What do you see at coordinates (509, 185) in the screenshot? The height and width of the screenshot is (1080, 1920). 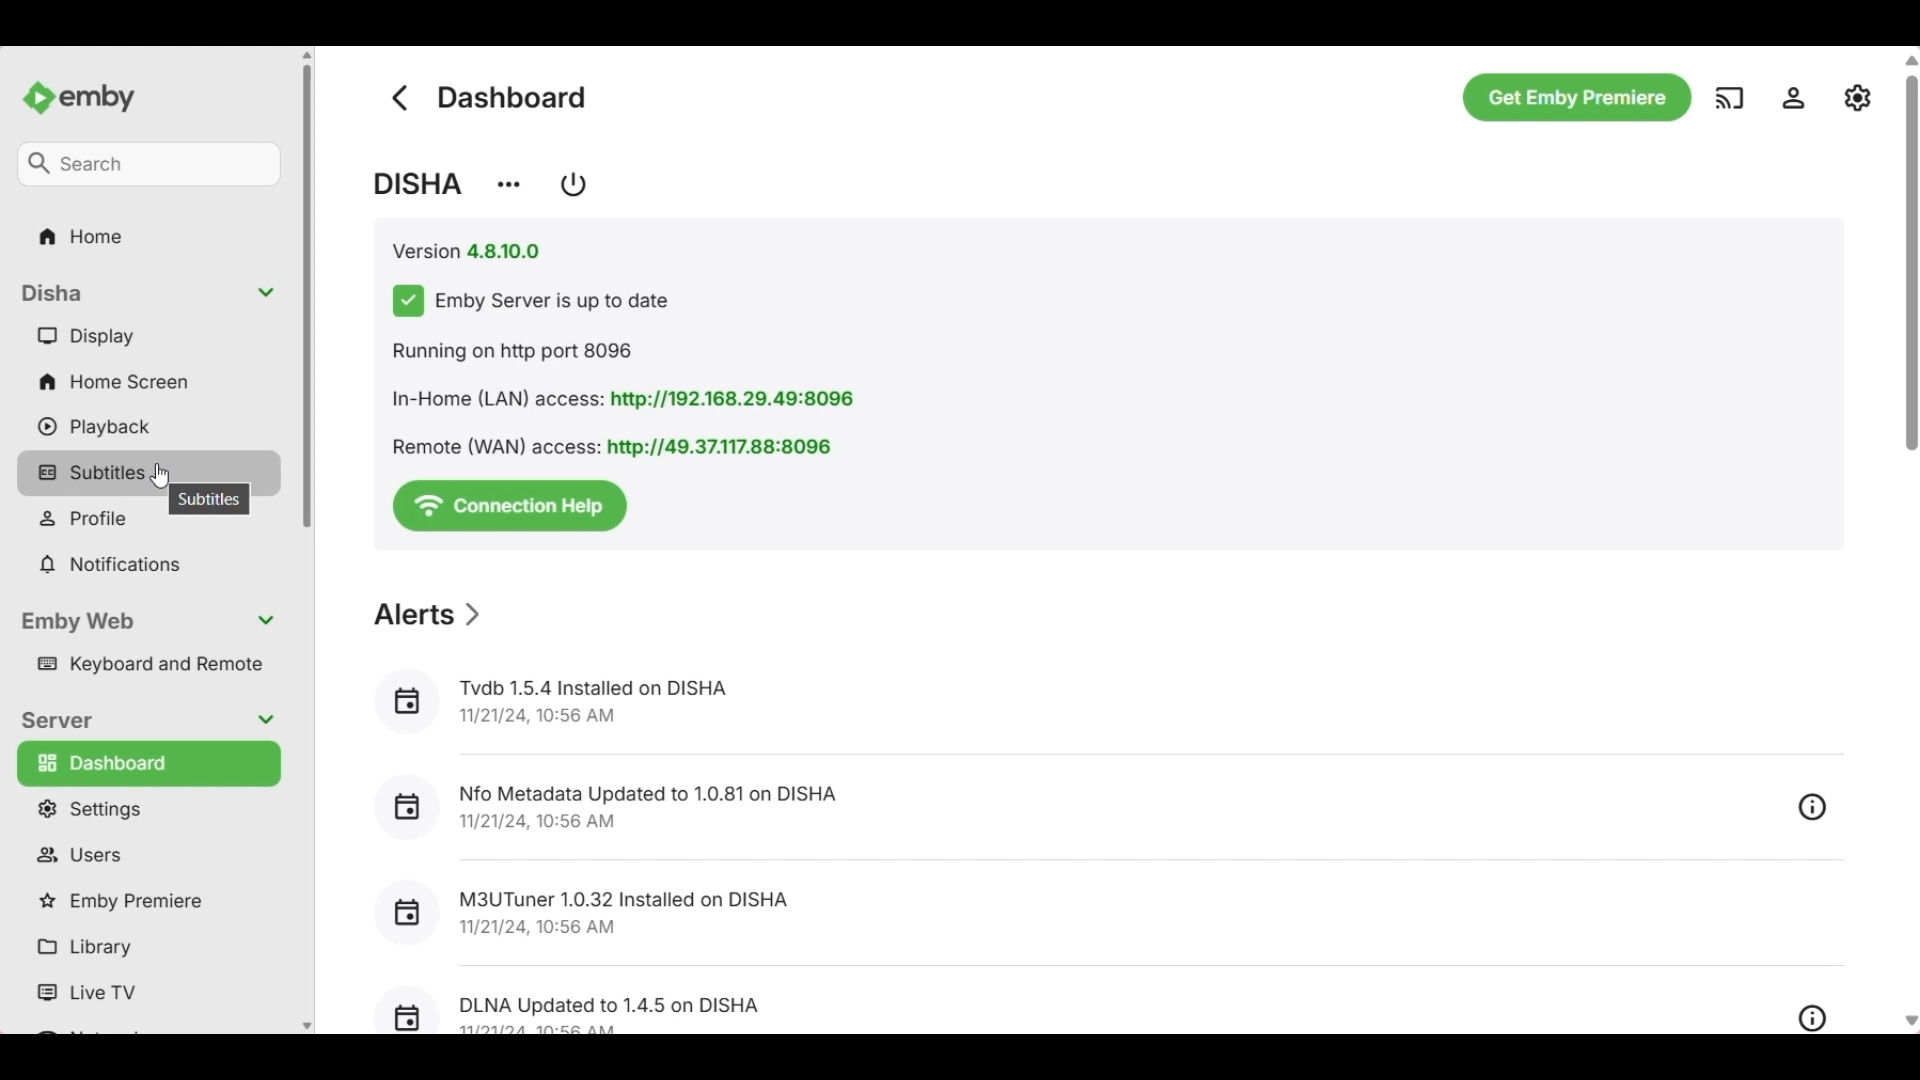 I see `Change server name/ View server info` at bounding box center [509, 185].